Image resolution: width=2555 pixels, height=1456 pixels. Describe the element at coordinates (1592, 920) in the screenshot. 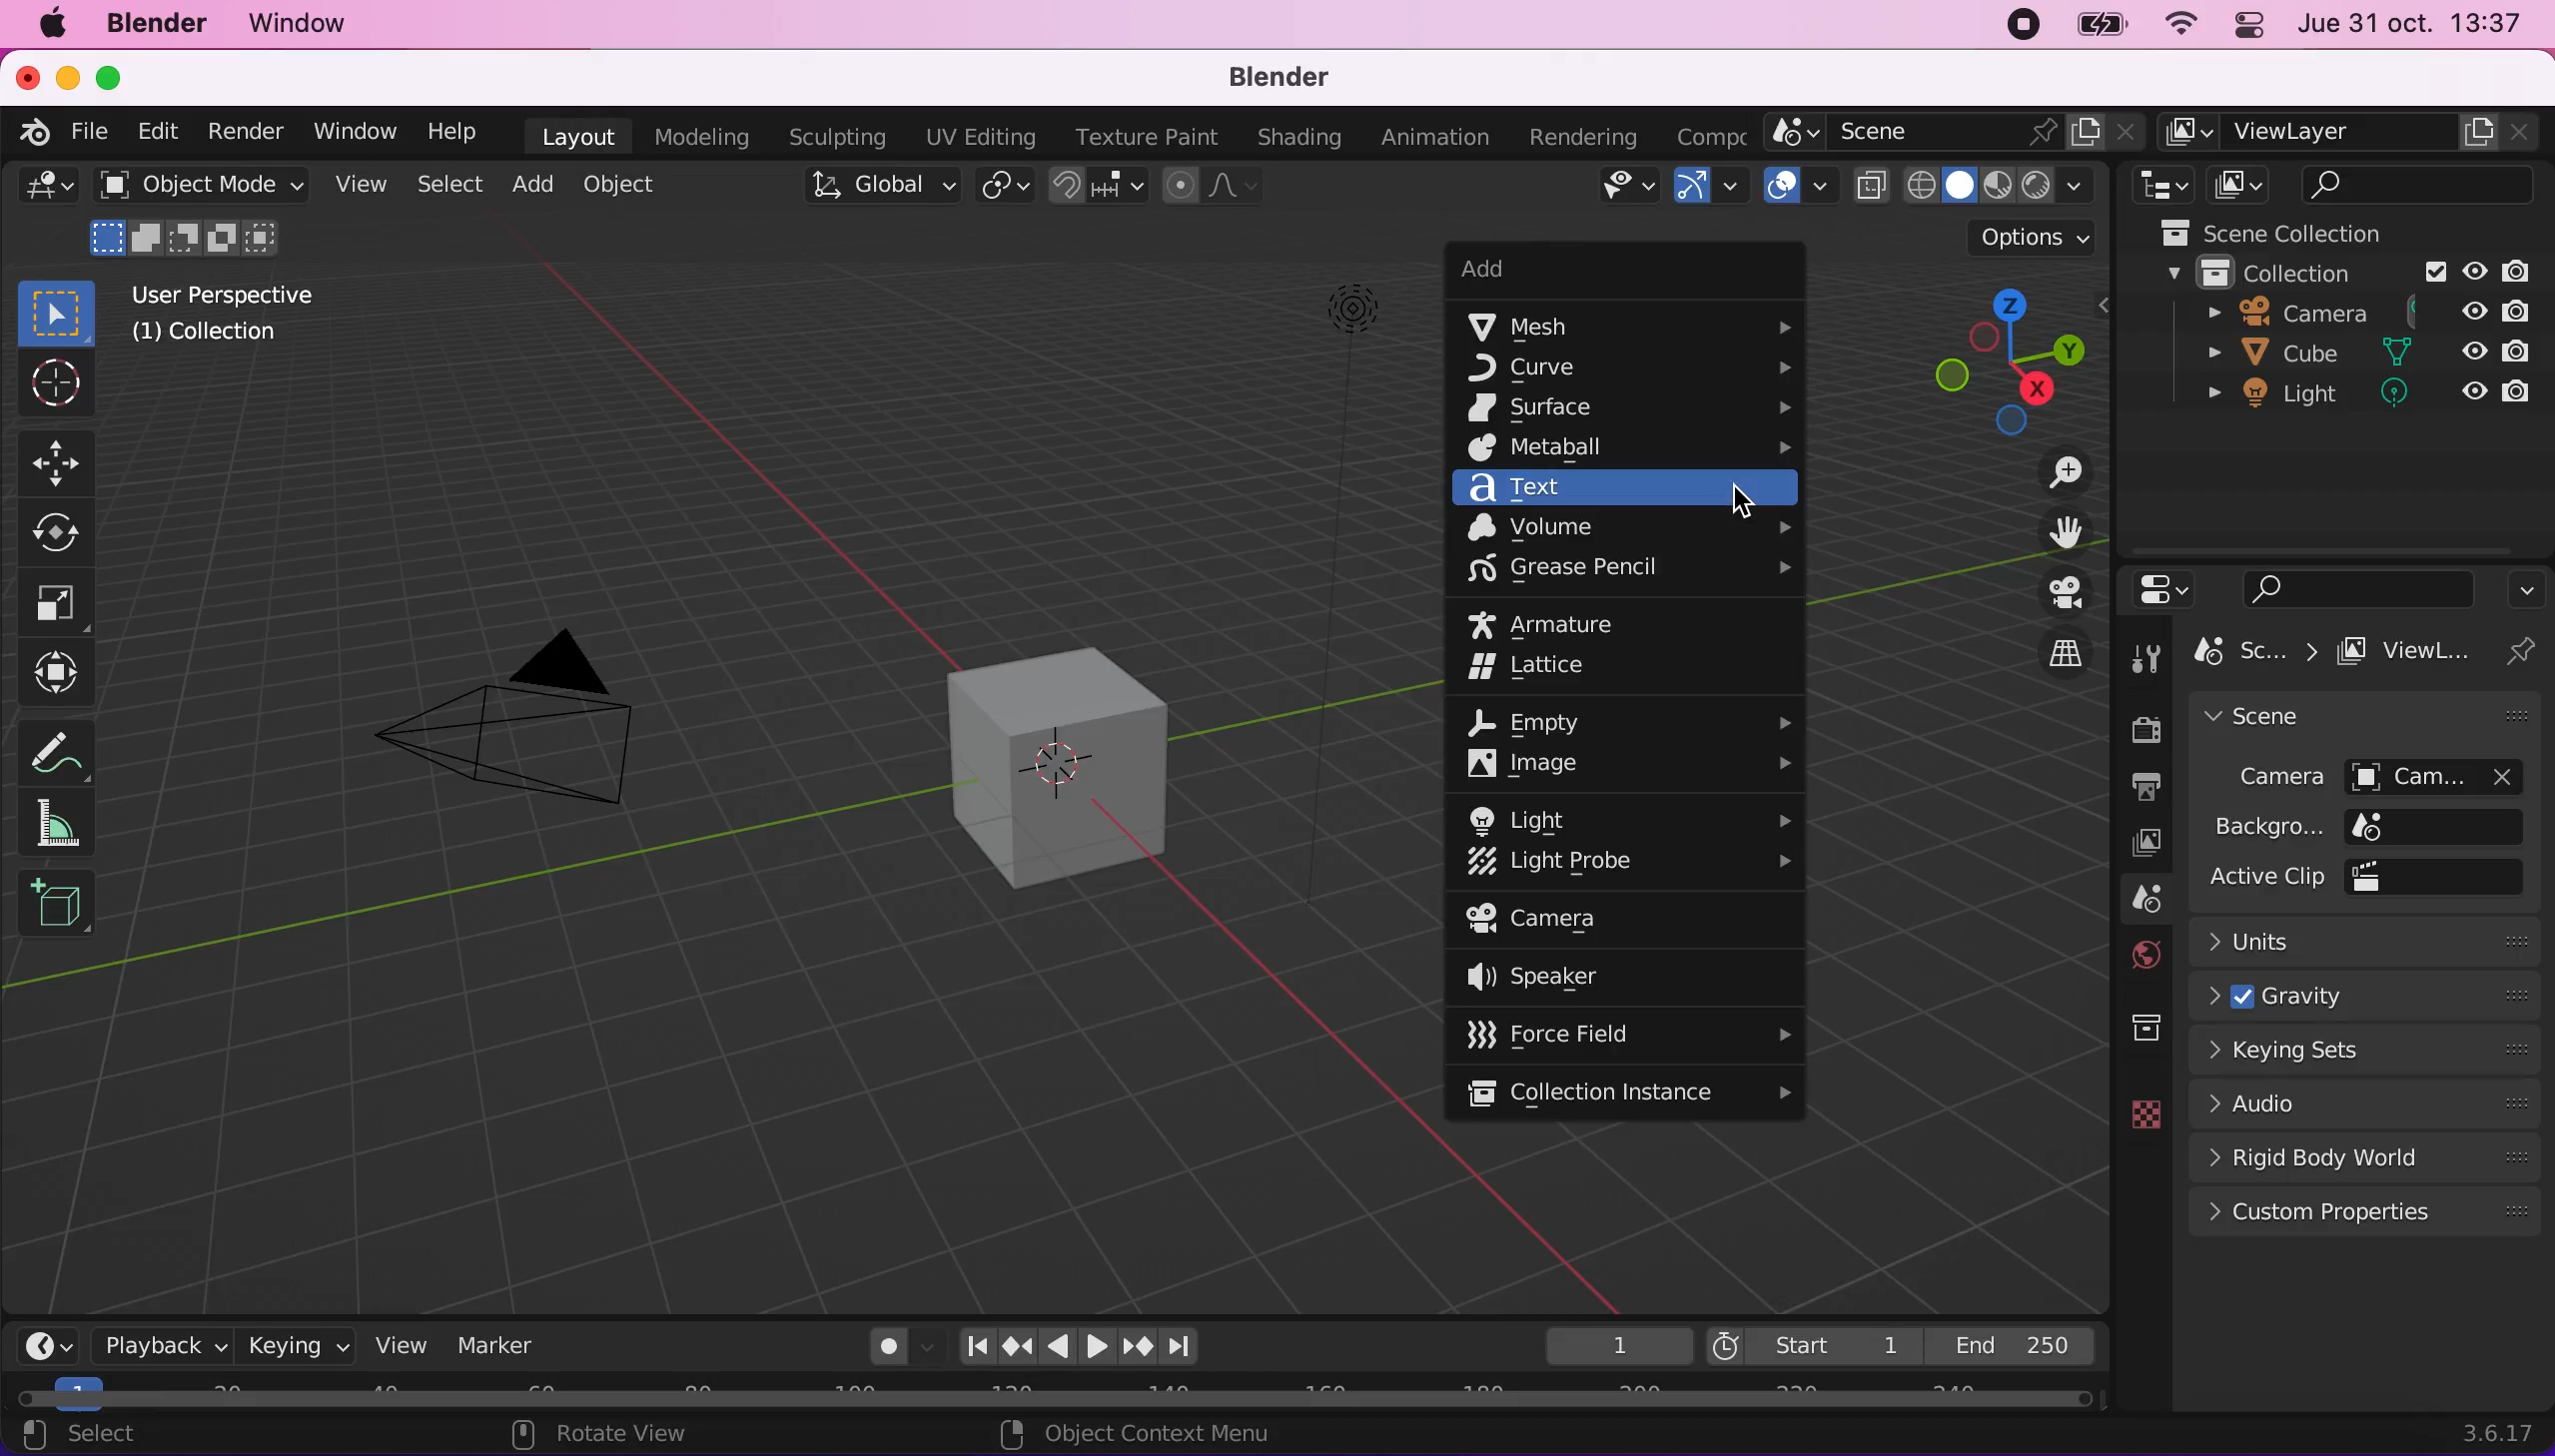

I see `camera` at that location.